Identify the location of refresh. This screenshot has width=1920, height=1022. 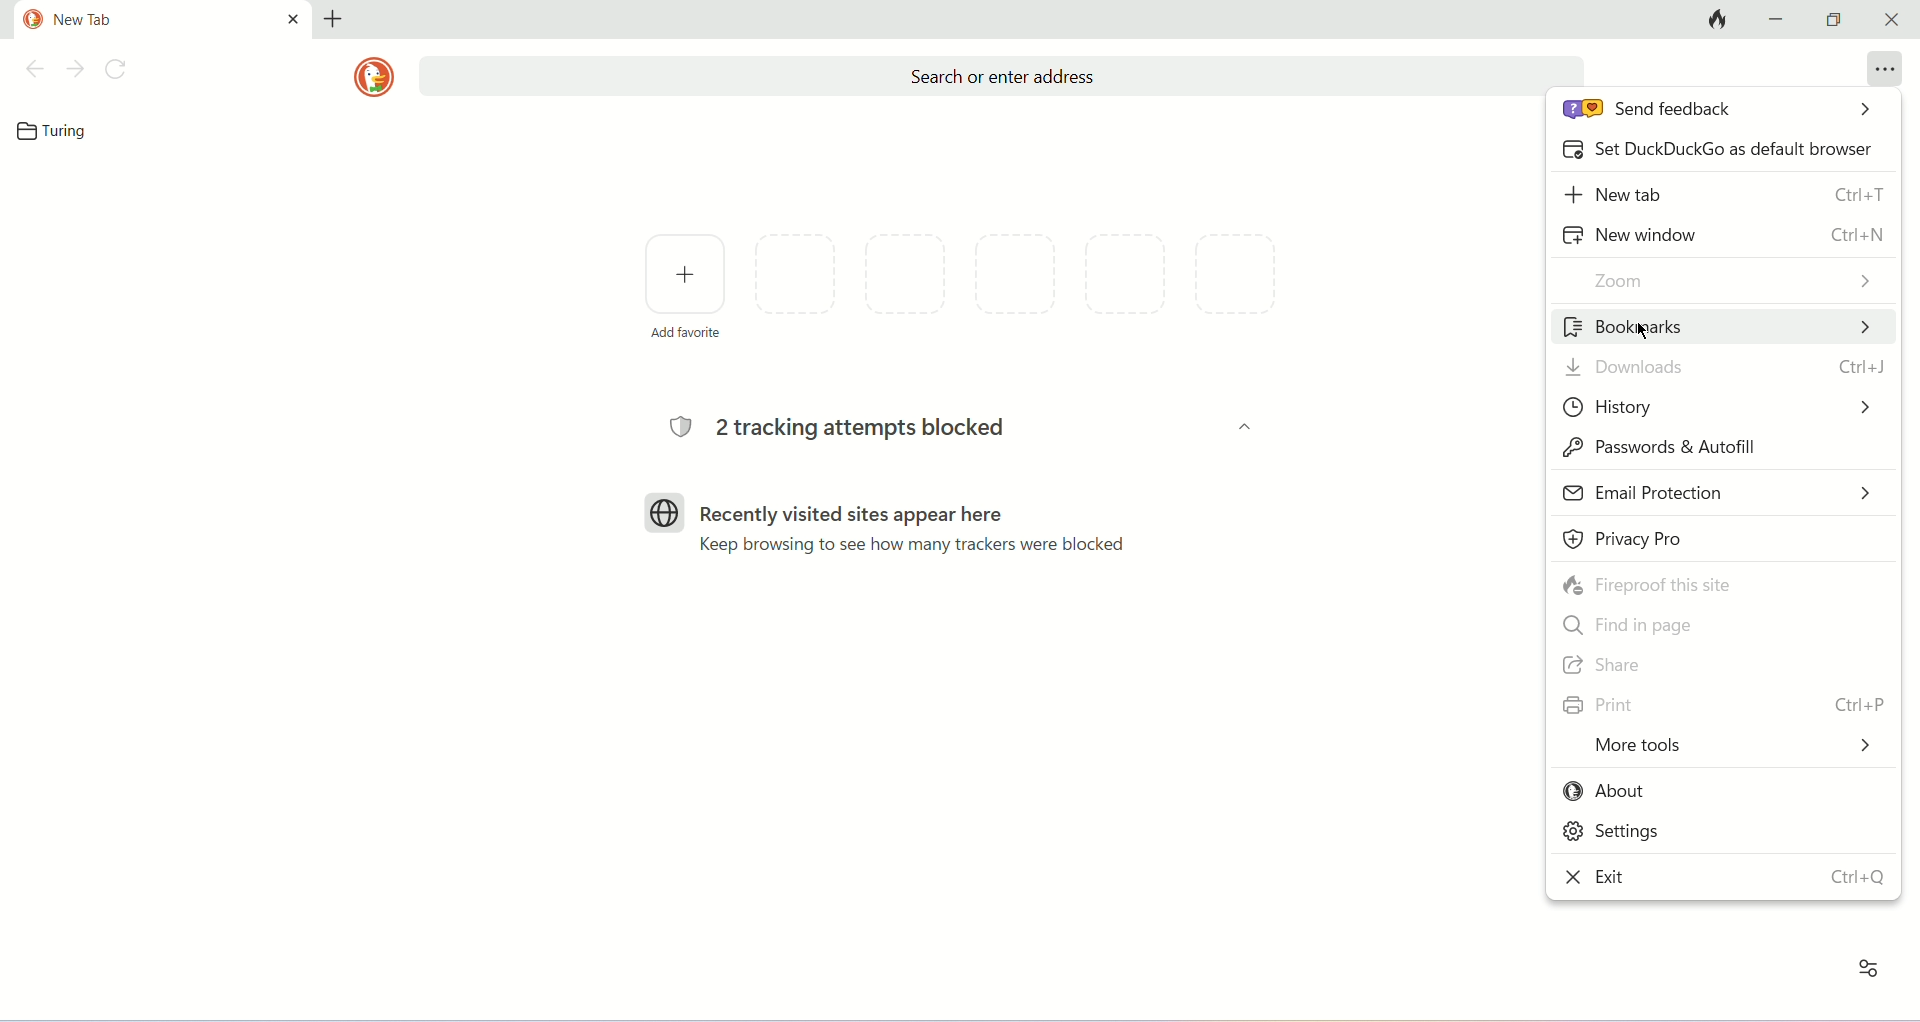
(117, 69).